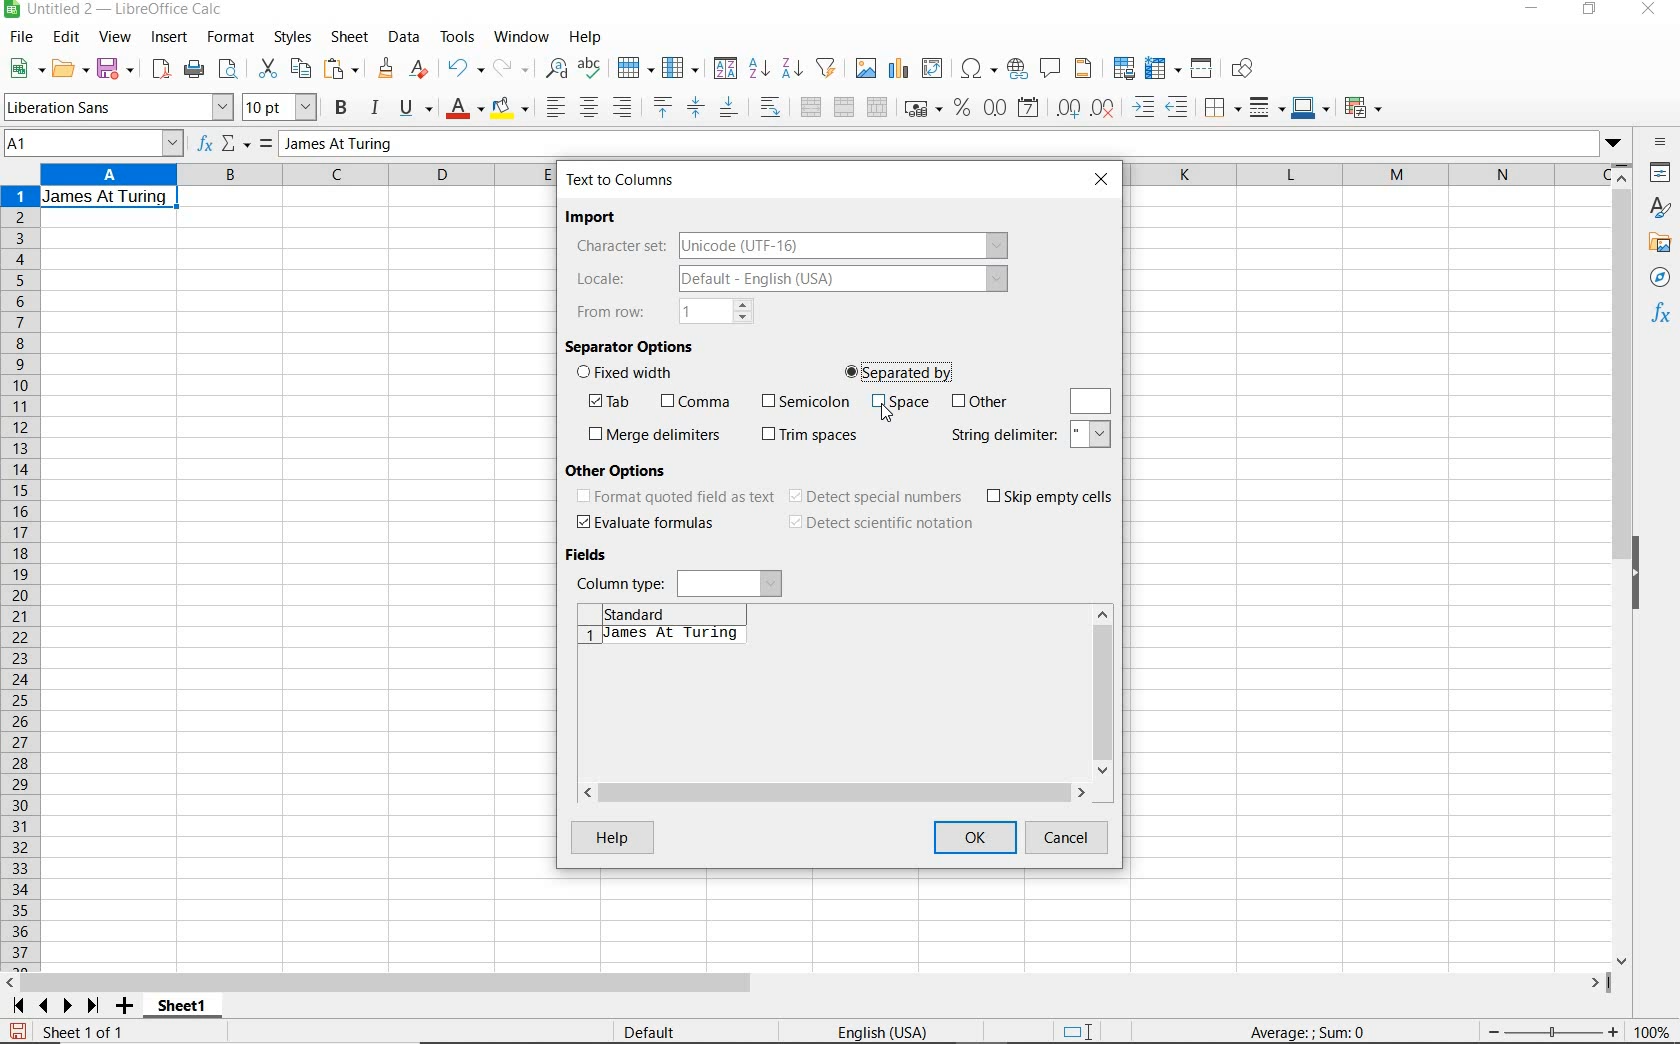 This screenshot has width=1680, height=1044. Describe the element at coordinates (810, 108) in the screenshot. I see `merge and center or unmerge cells` at that location.